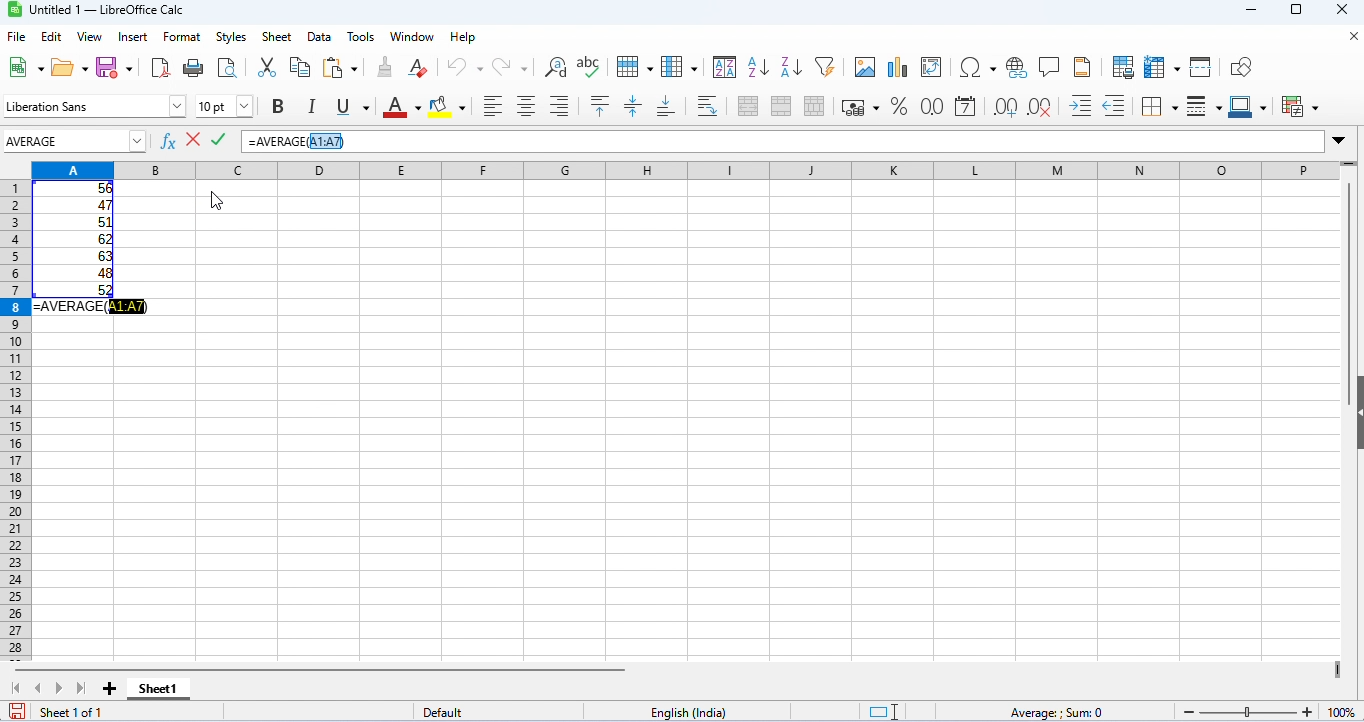 The image size is (1364, 722). Describe the element at coordinates (328, 669) in the screenshot. I see `horizontal scroll bar` at that location.